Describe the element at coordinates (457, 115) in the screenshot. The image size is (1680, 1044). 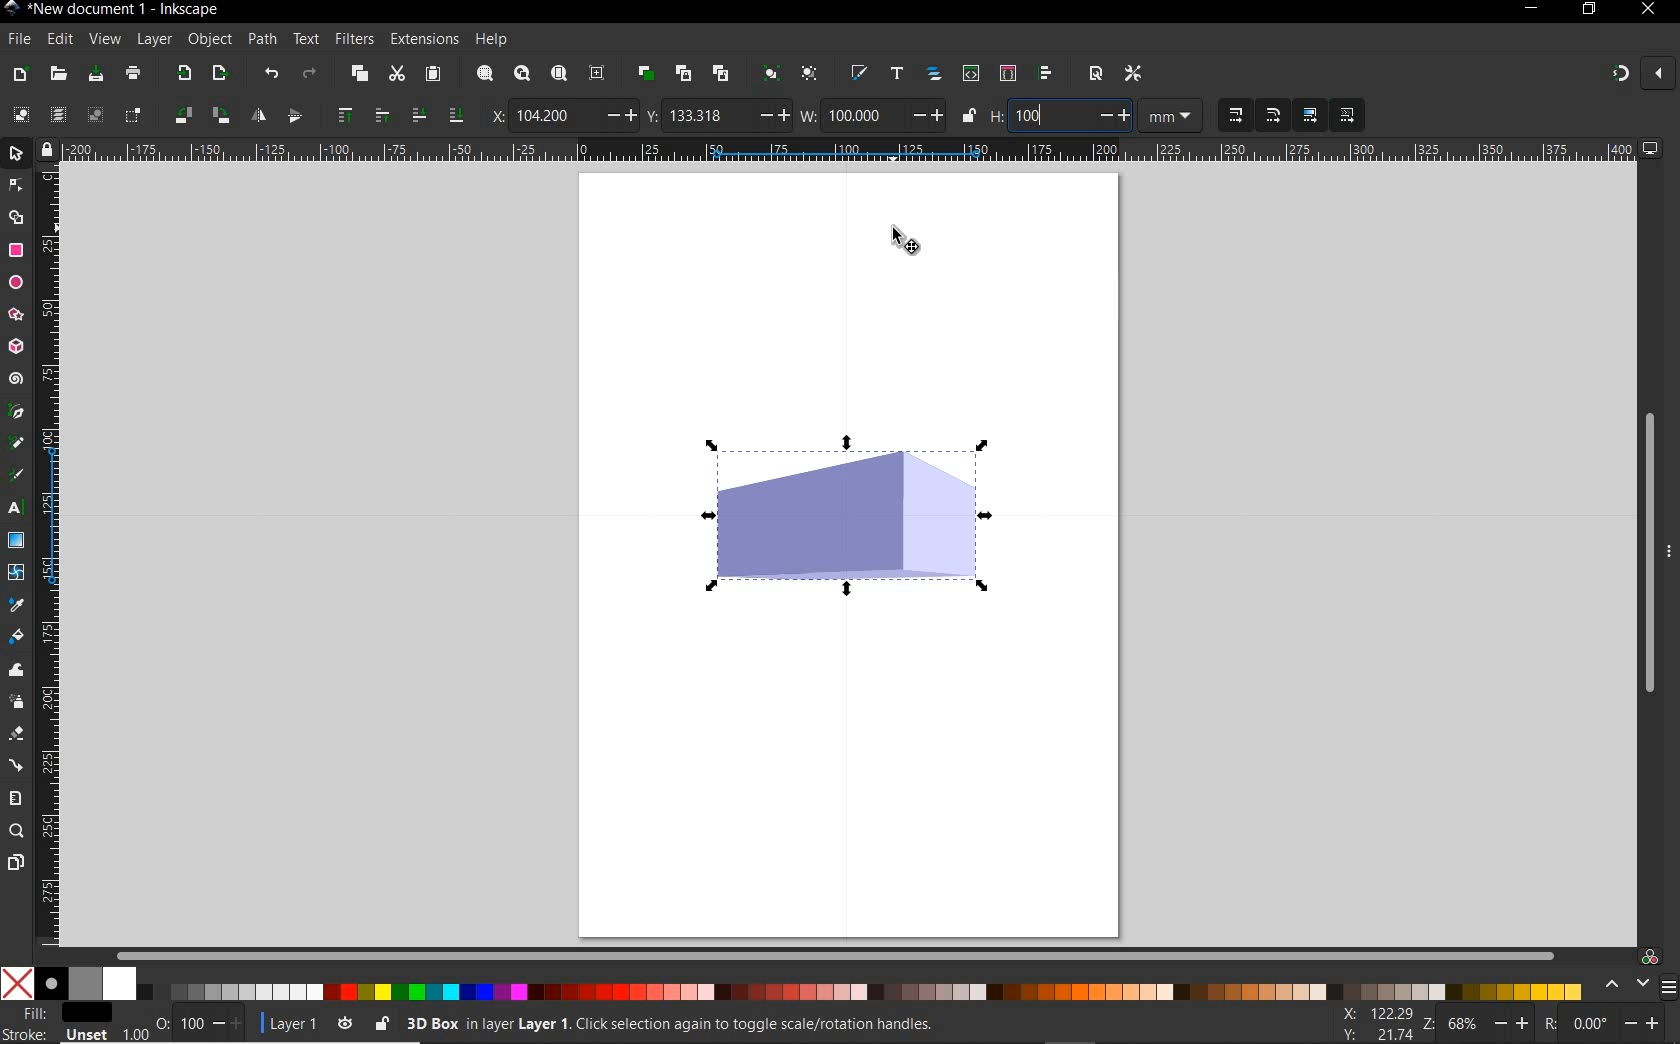
I see `lower selection` at that location.